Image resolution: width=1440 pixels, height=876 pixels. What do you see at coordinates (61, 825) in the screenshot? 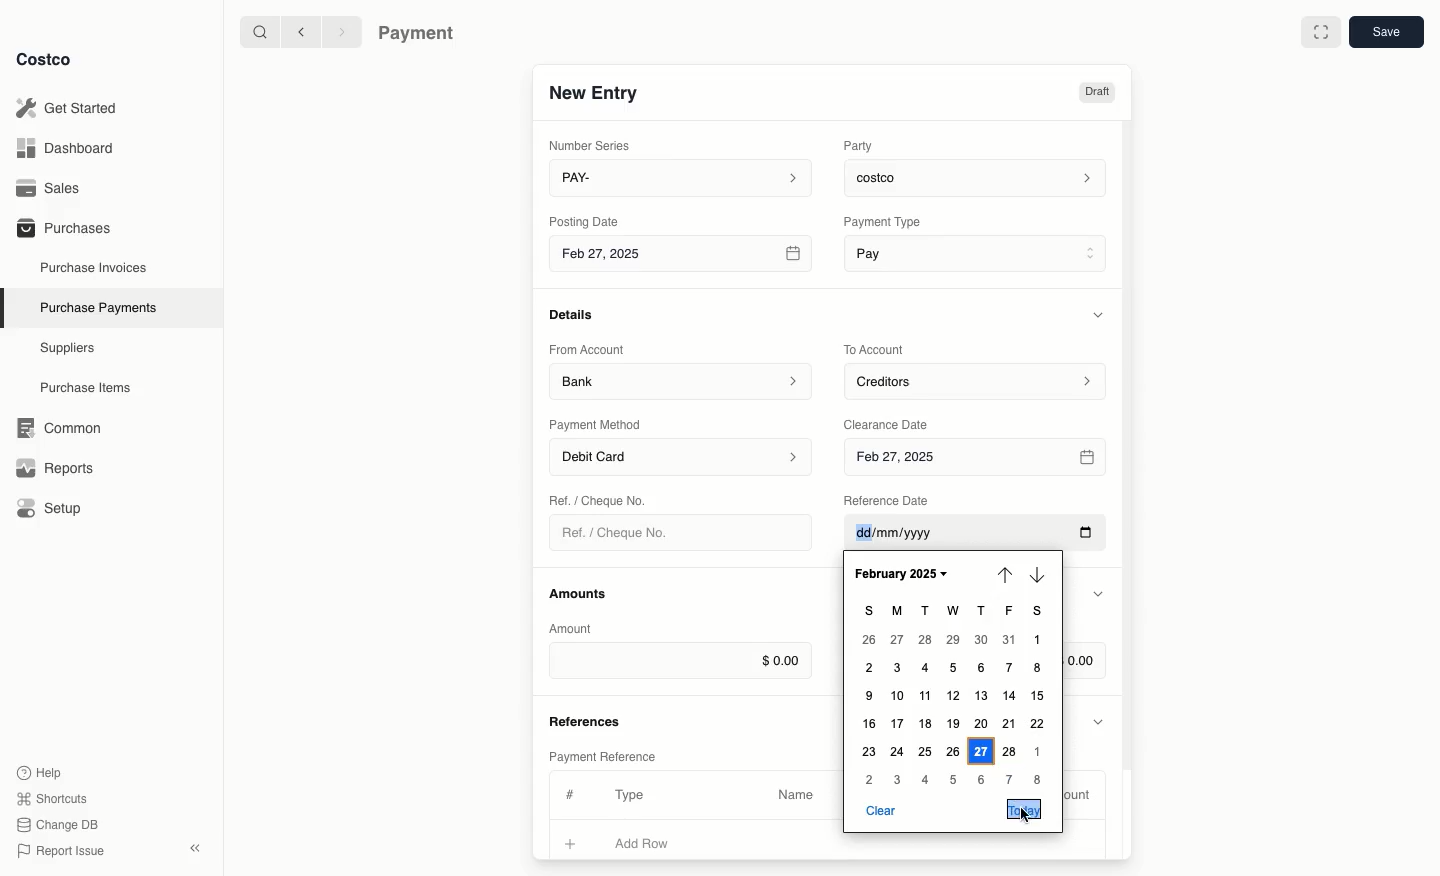
I see `Change DB` at bounding box center [61, 825].